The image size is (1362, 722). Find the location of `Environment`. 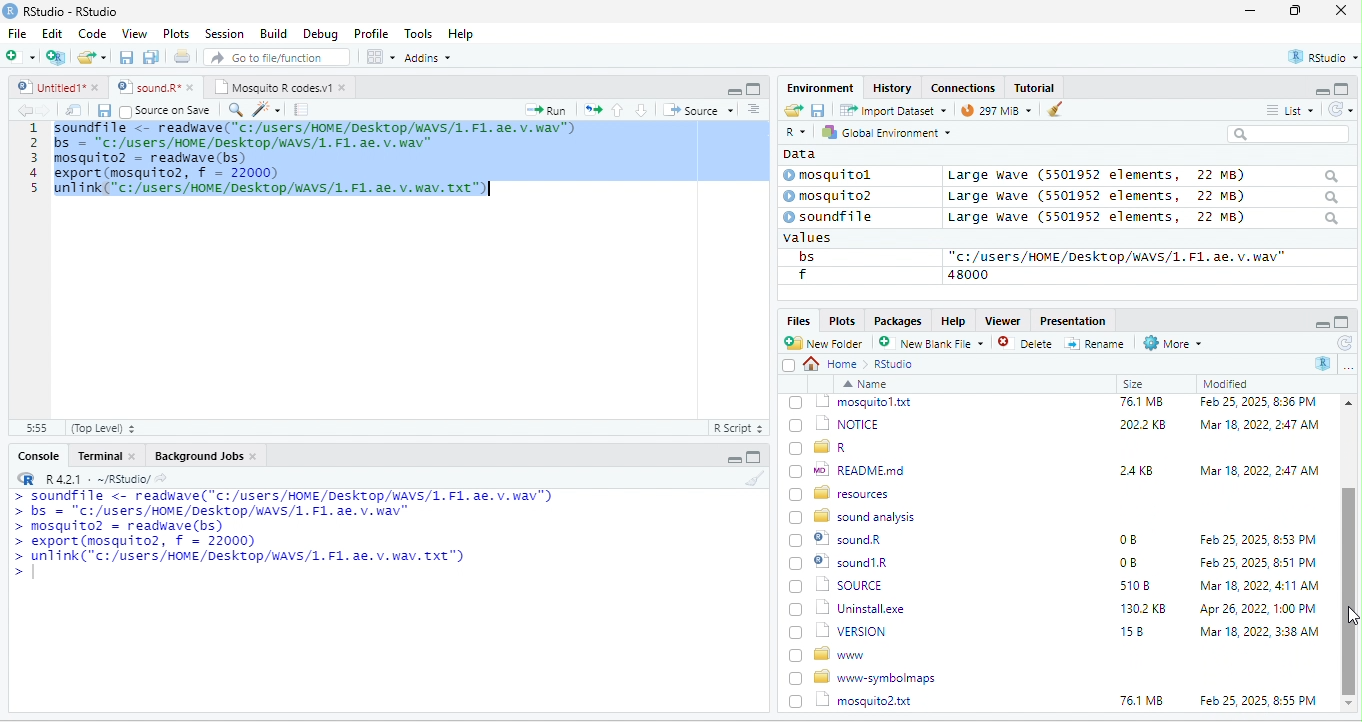

Environment is located at coordinates (820, 87).